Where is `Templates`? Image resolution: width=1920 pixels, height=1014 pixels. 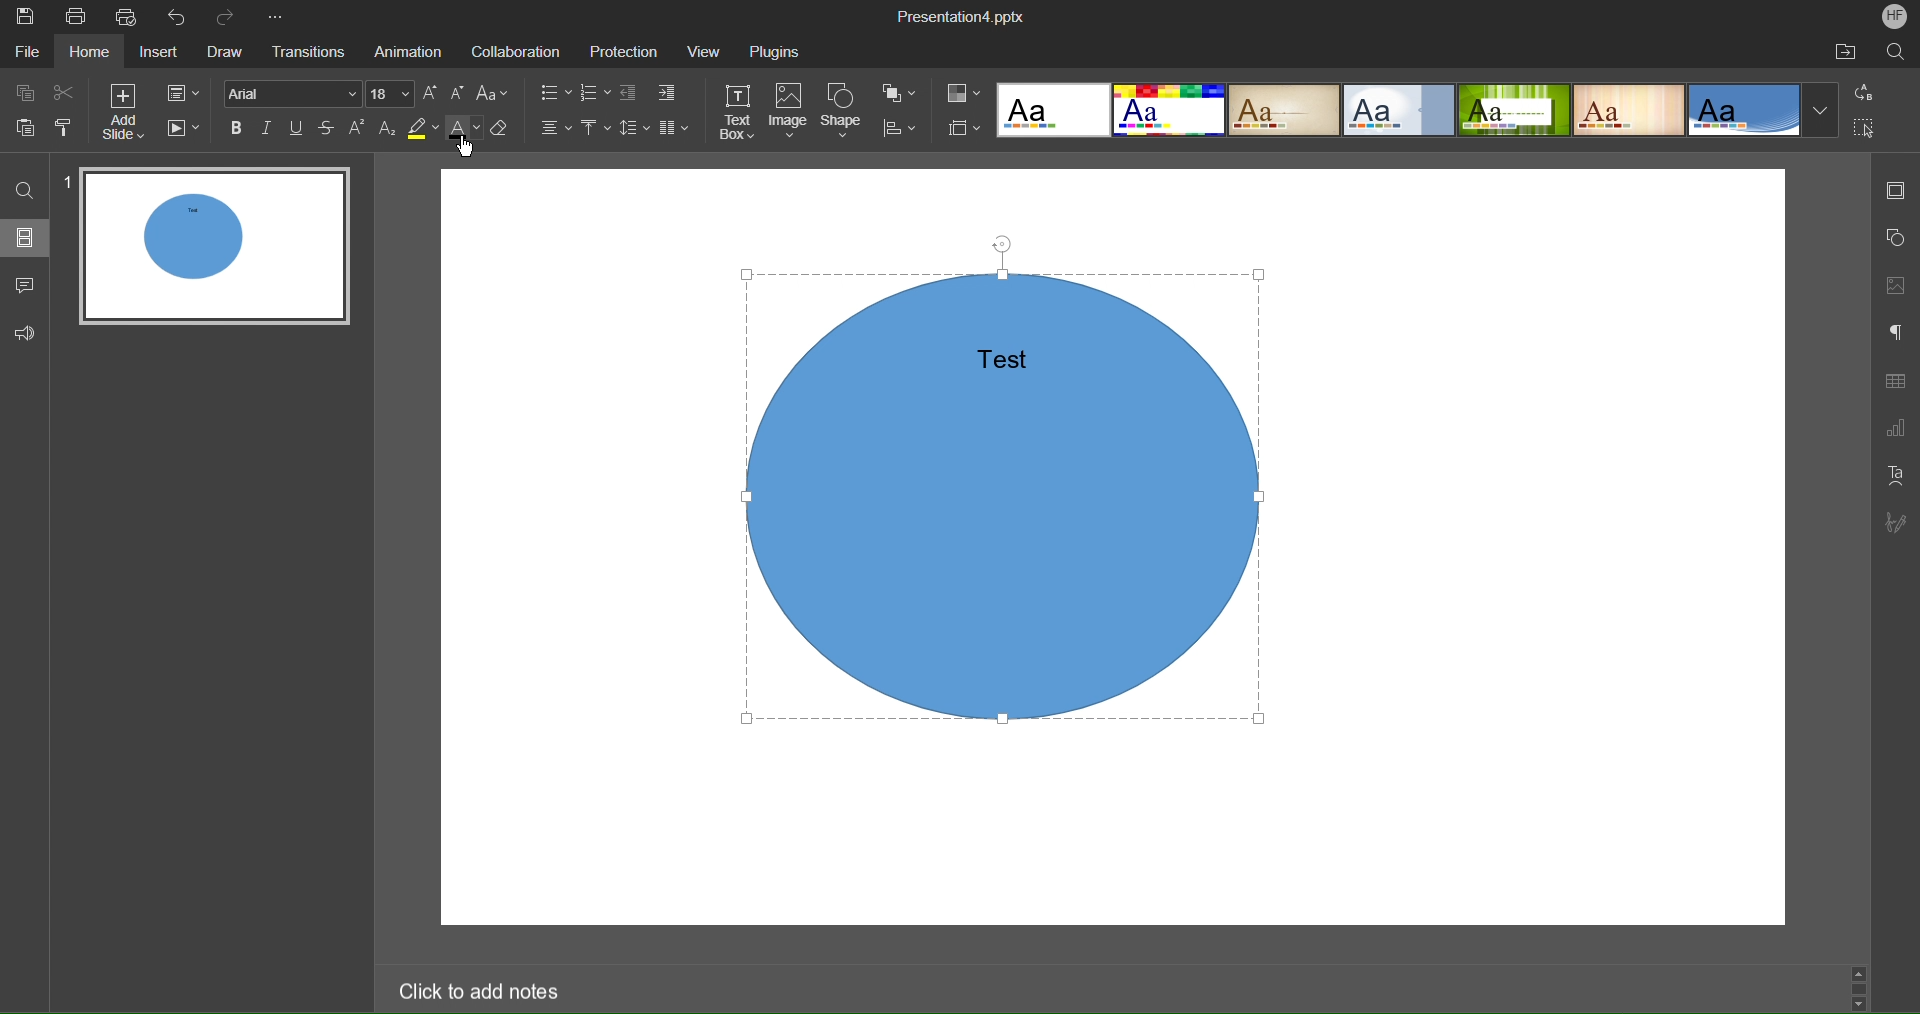 Templates is located at coordinates (1414, 112).